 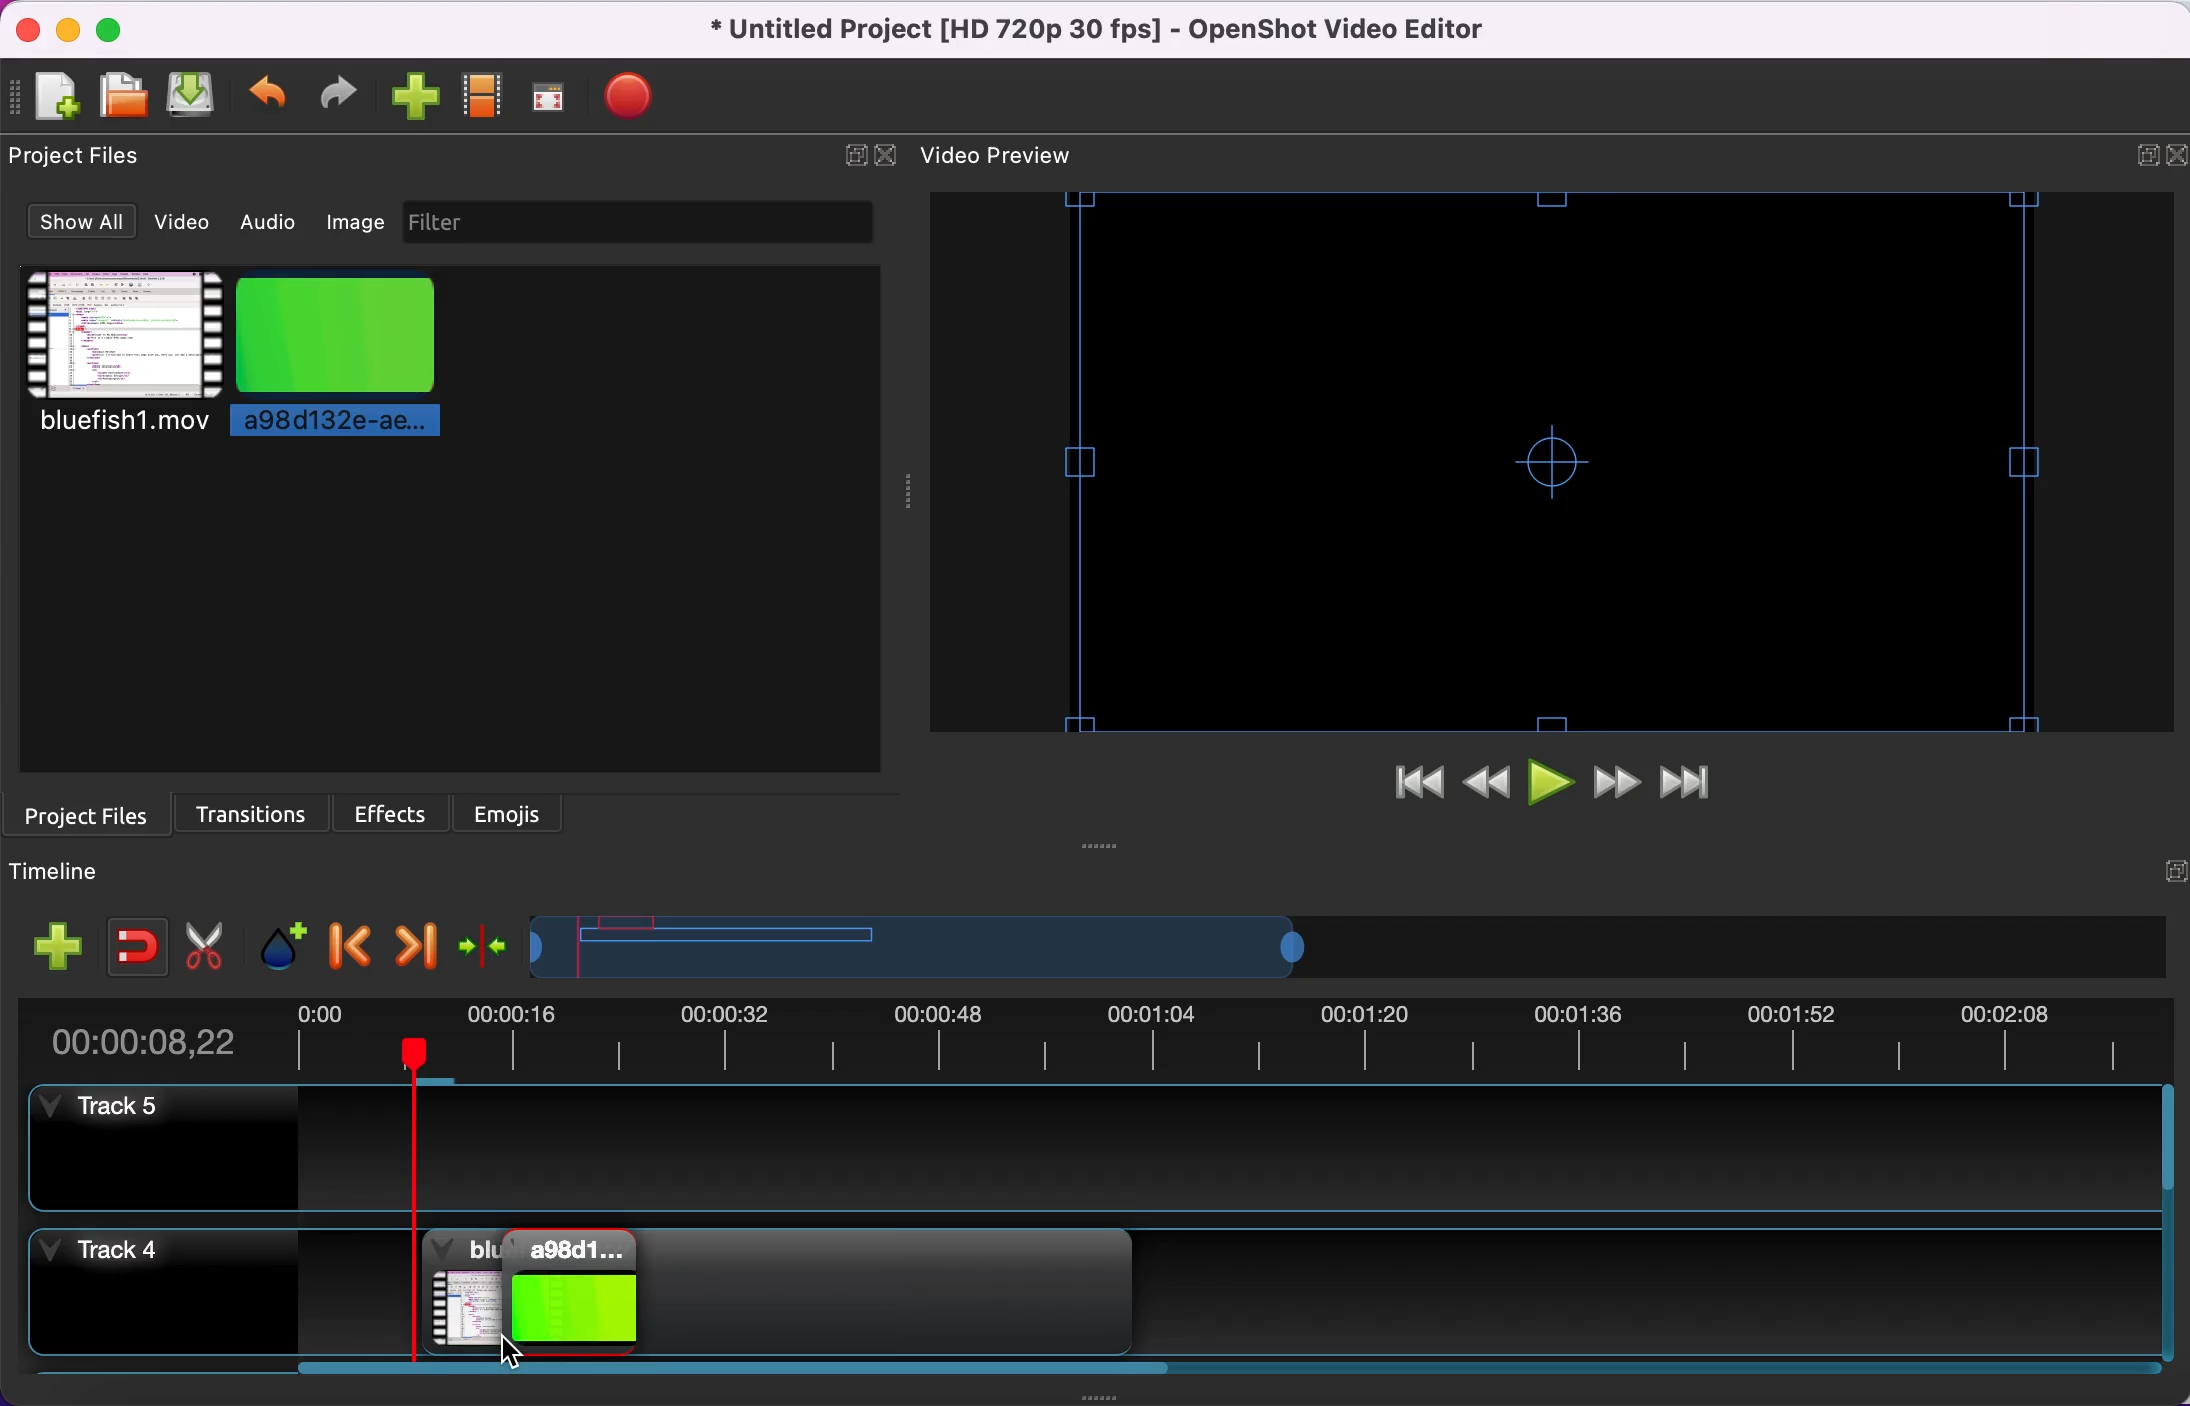 I want to click on audio, so click(x=267, y=223).